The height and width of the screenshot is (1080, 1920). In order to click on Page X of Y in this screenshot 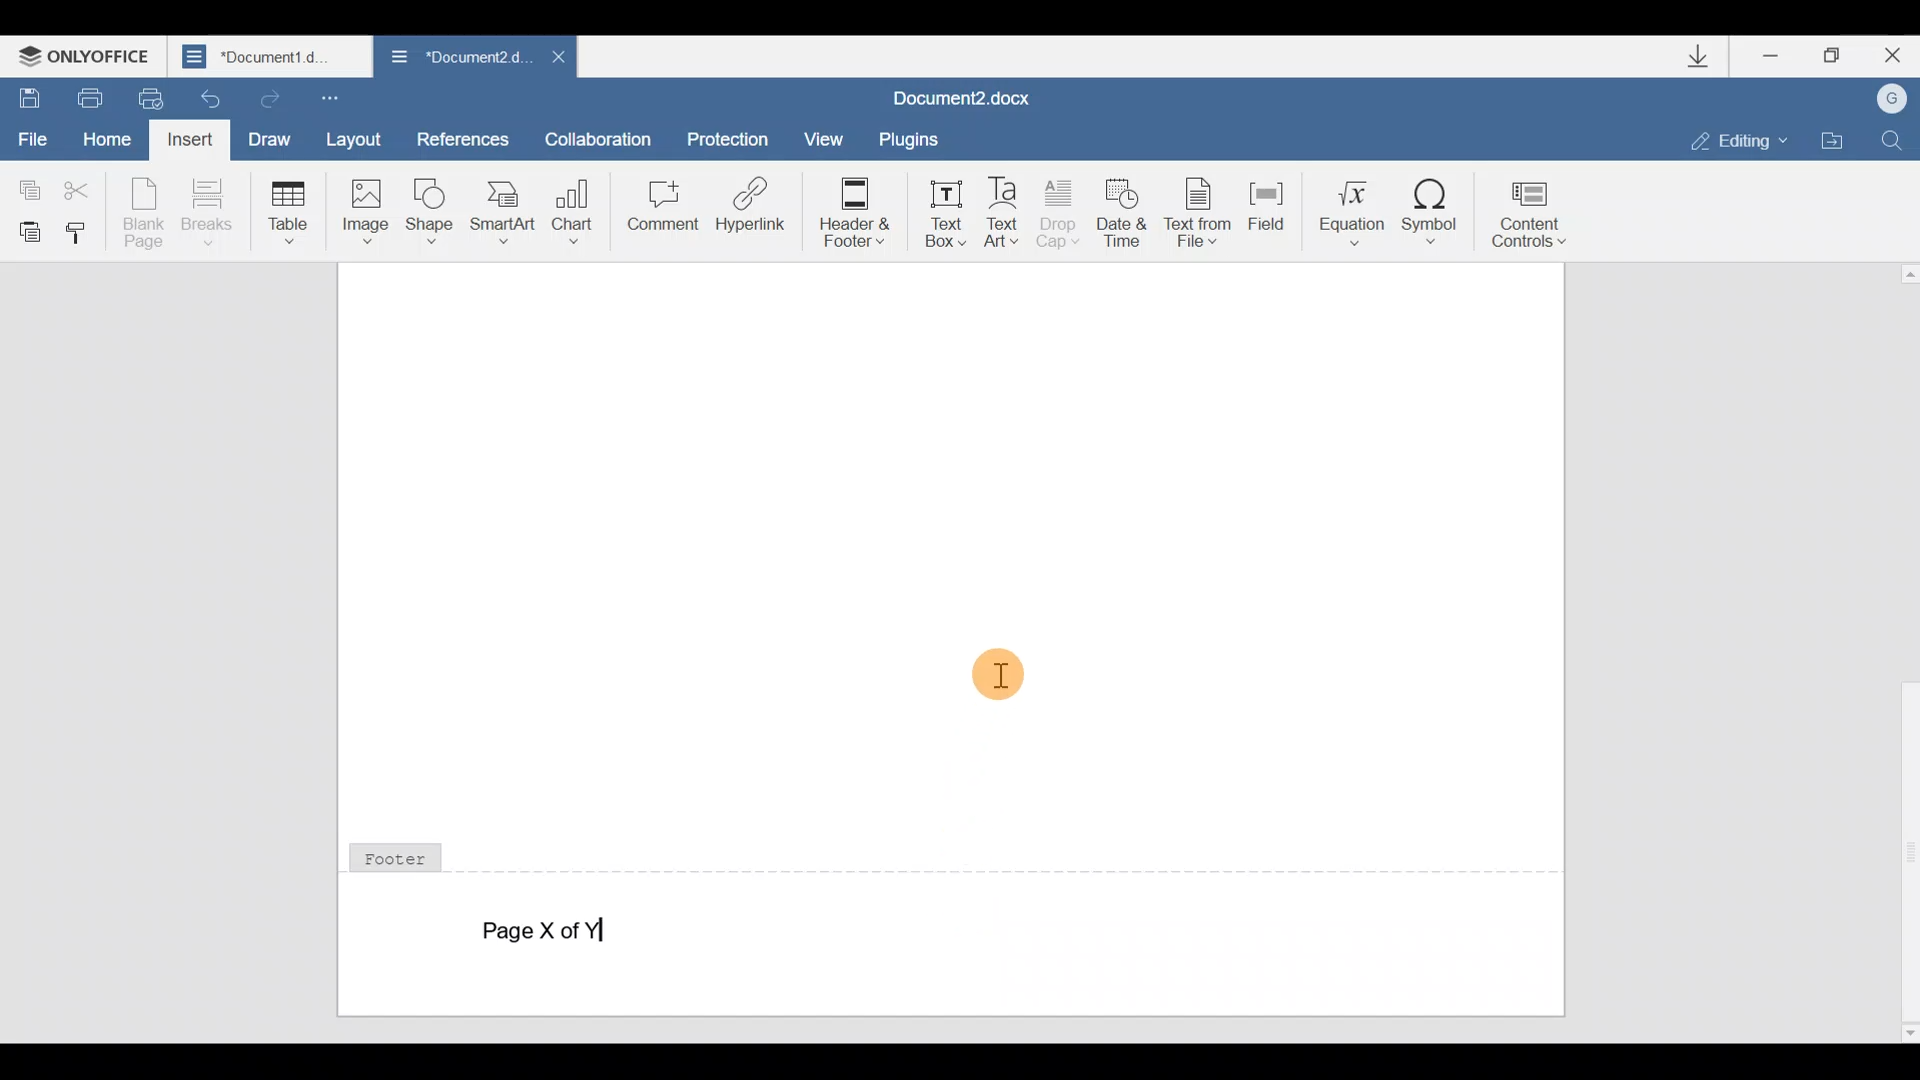, I will do `click(559, 930)`.